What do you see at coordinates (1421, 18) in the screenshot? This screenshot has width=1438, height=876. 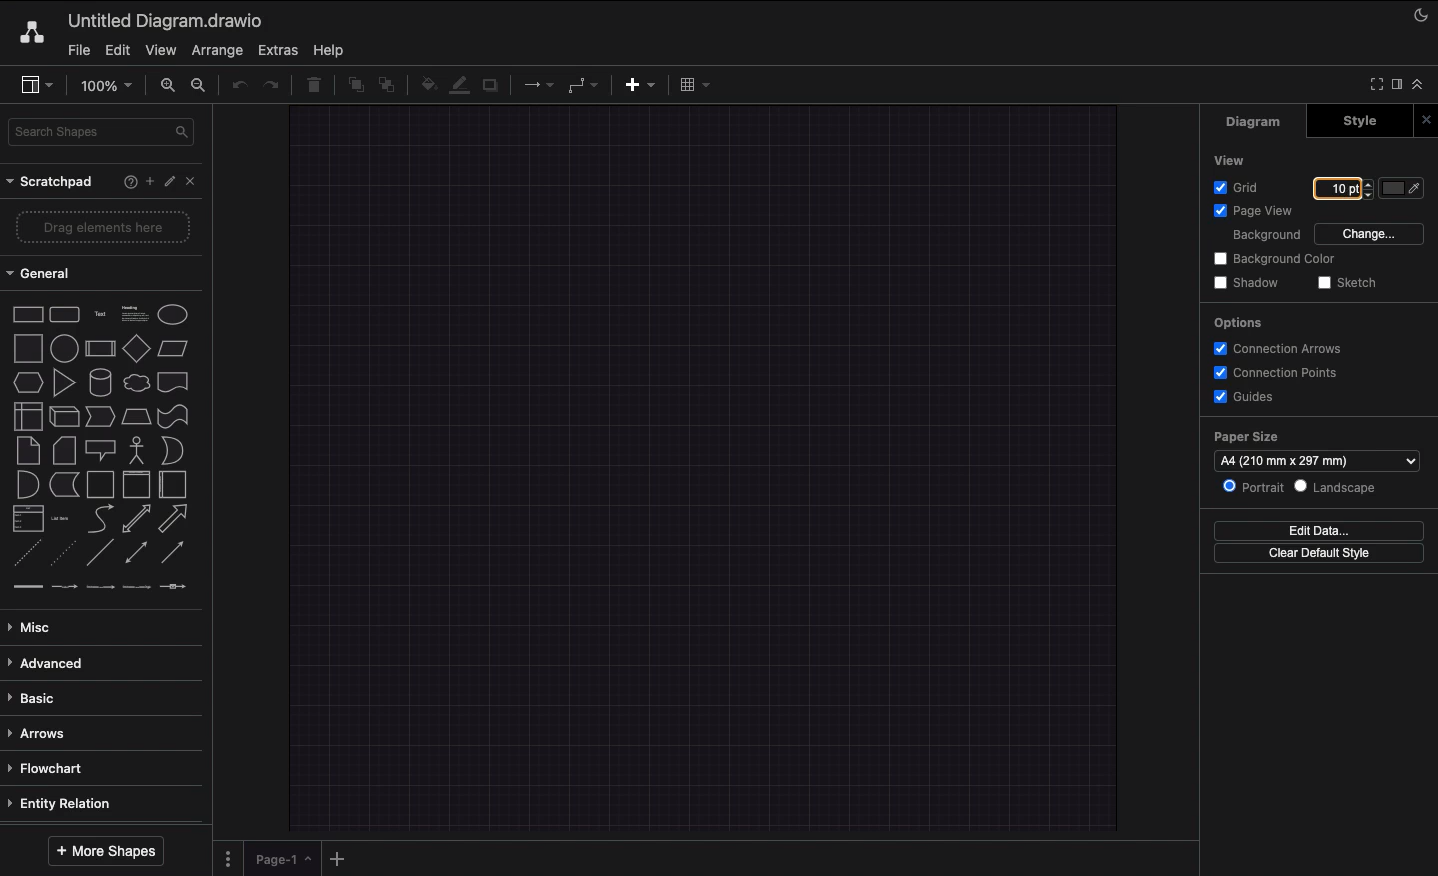 I see `Night mode` at bounding box center [1421, 18].